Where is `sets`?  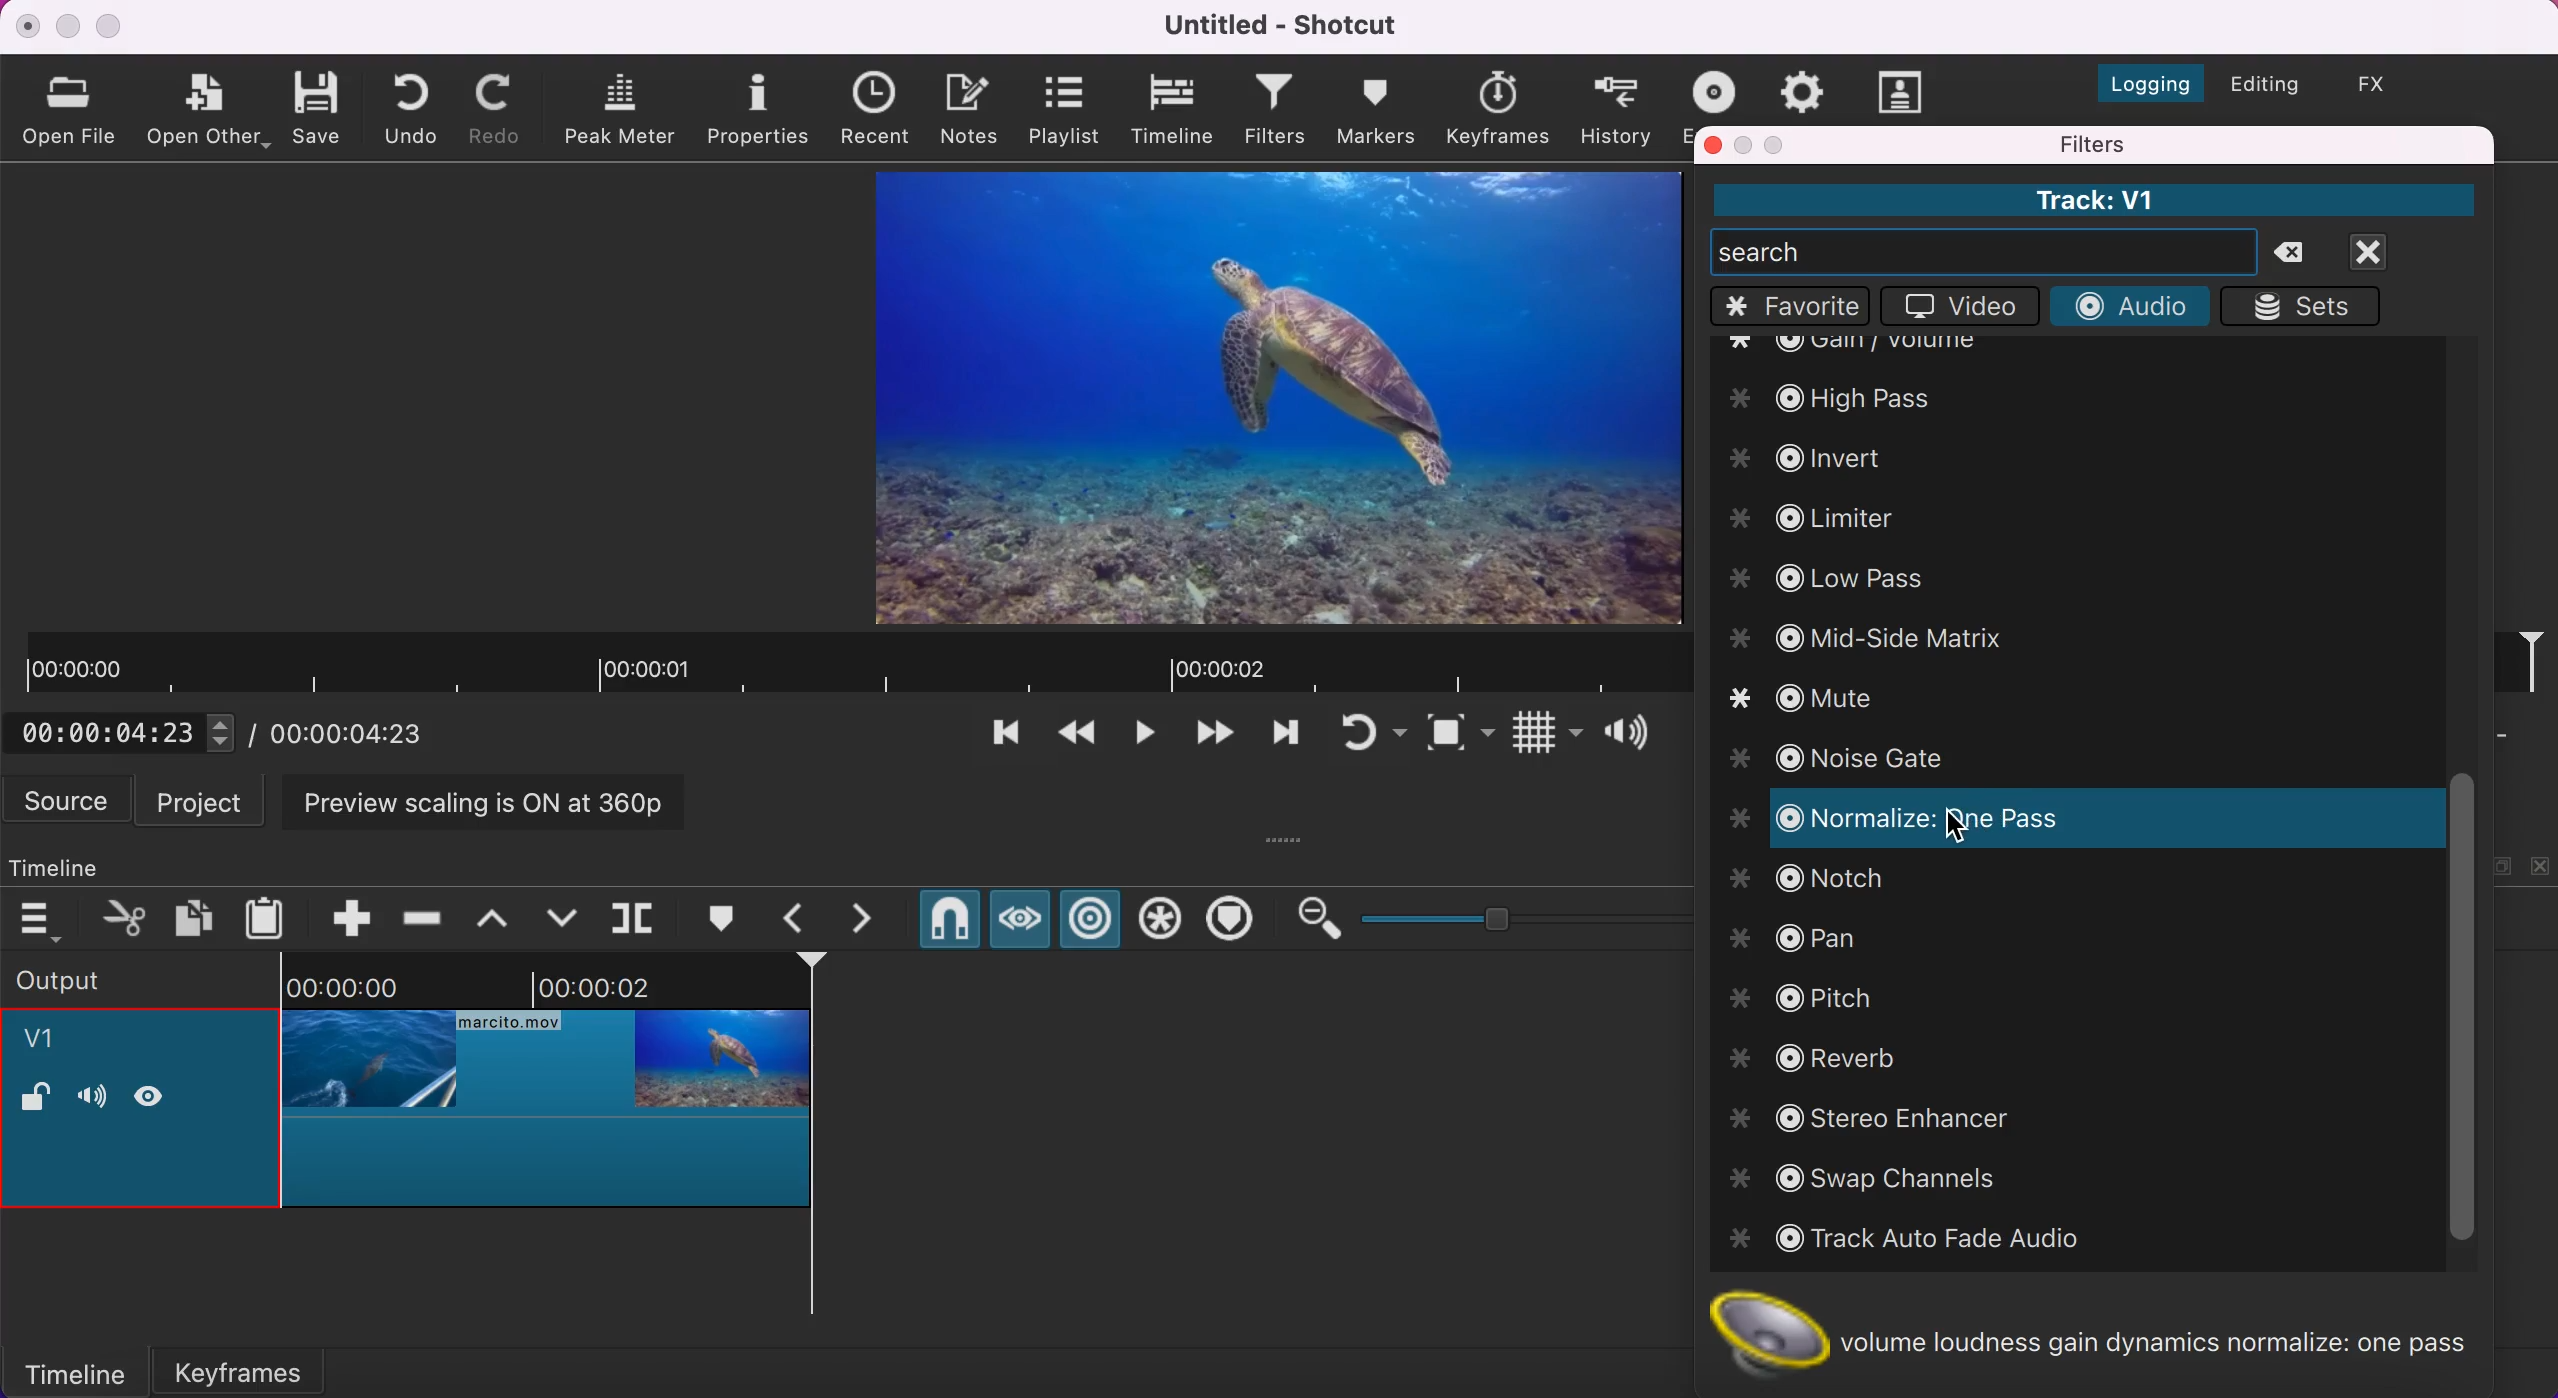 sets is located at coordinates (2309, 306).